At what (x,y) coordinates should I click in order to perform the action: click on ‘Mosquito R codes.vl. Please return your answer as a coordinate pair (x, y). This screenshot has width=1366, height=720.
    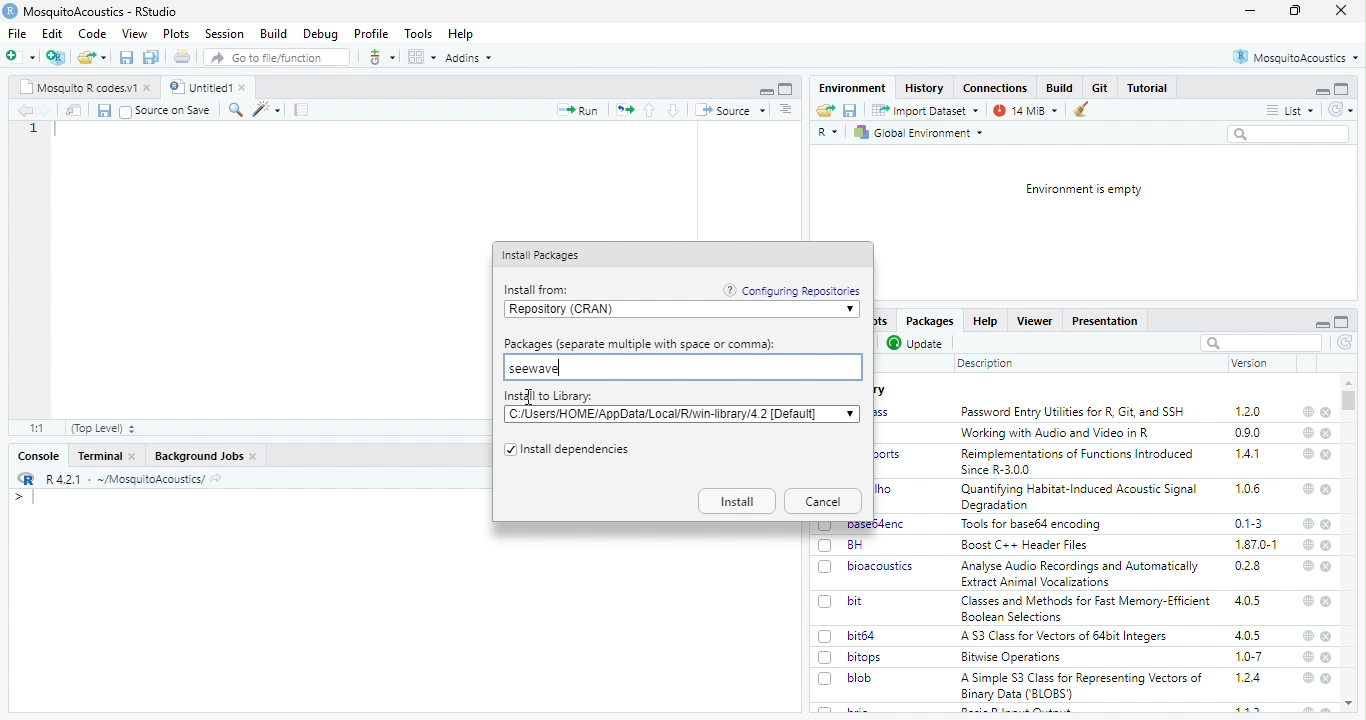
    Looking at the image, I should click on (77, 87).